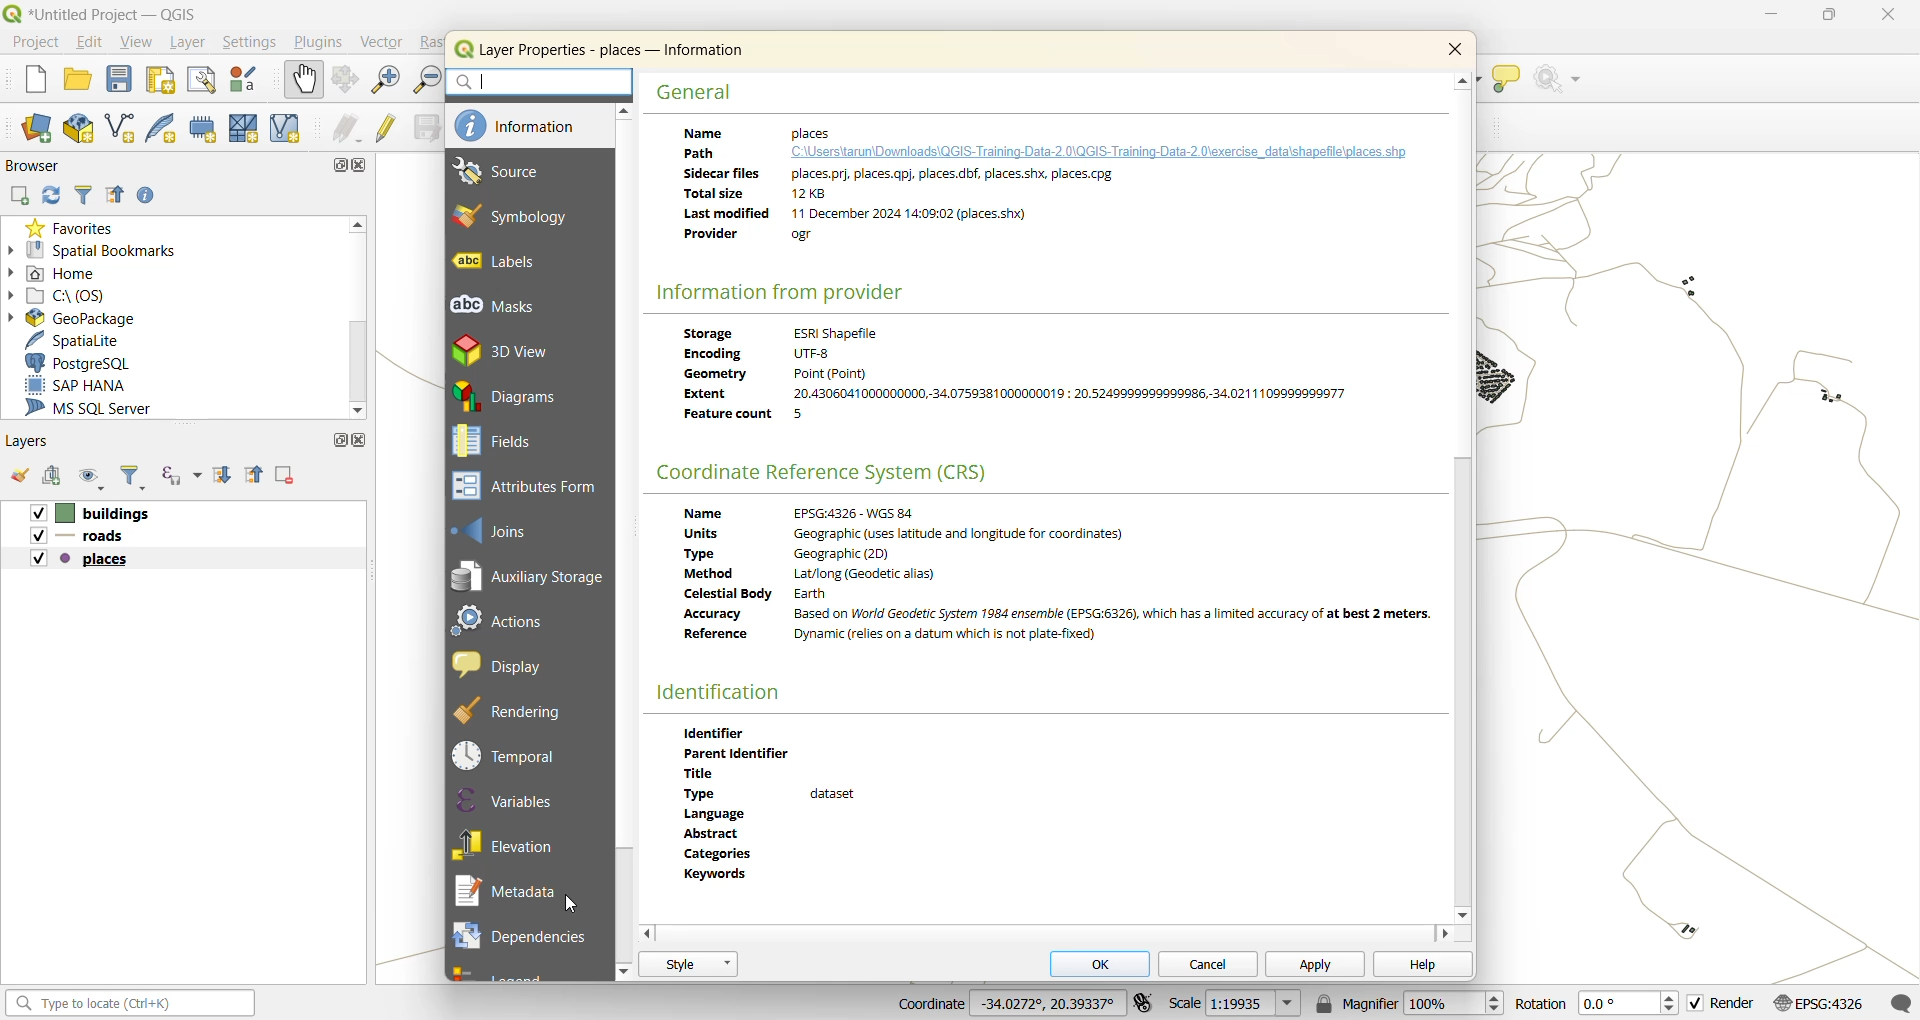 Image resolution: width=1920 pixels, height=1020 pixels. What do you see at coordinates (113, 195) in the screenshot?
I see `collapse all` at bounding box center [113, 195].